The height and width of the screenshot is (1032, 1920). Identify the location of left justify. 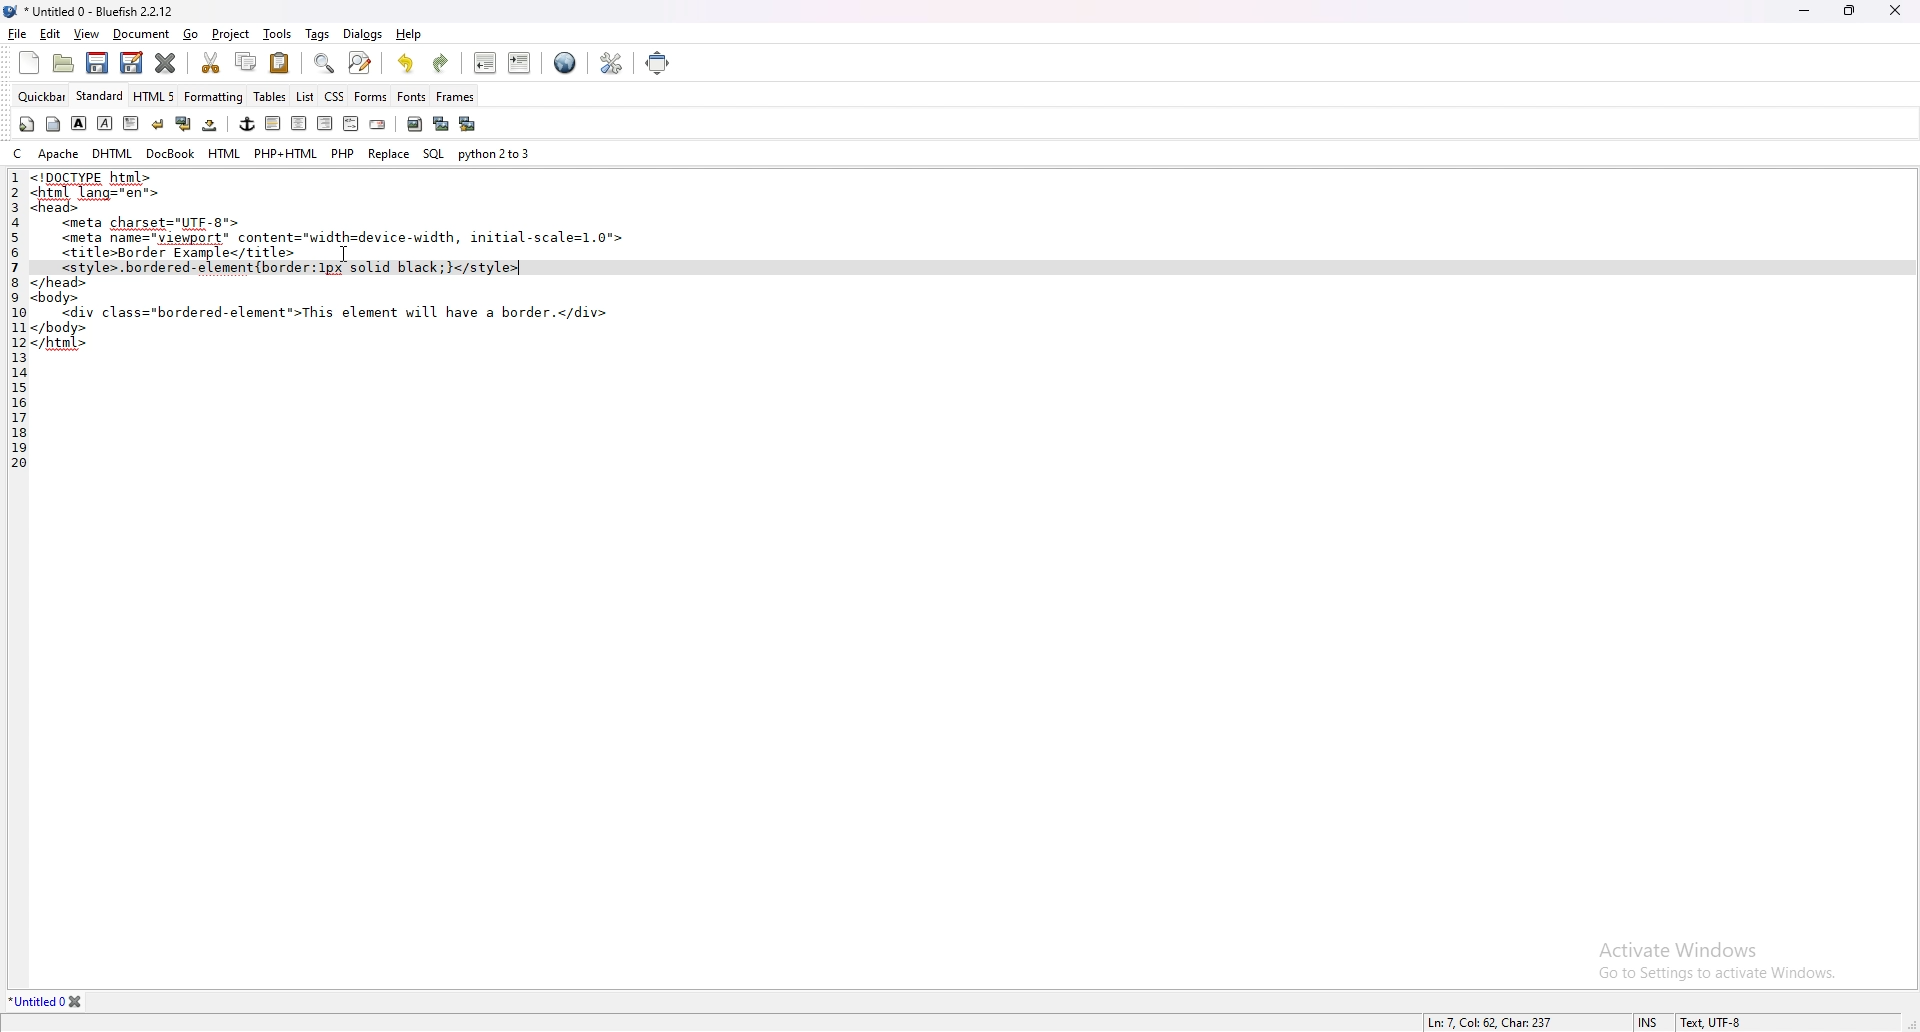
(274, 123).